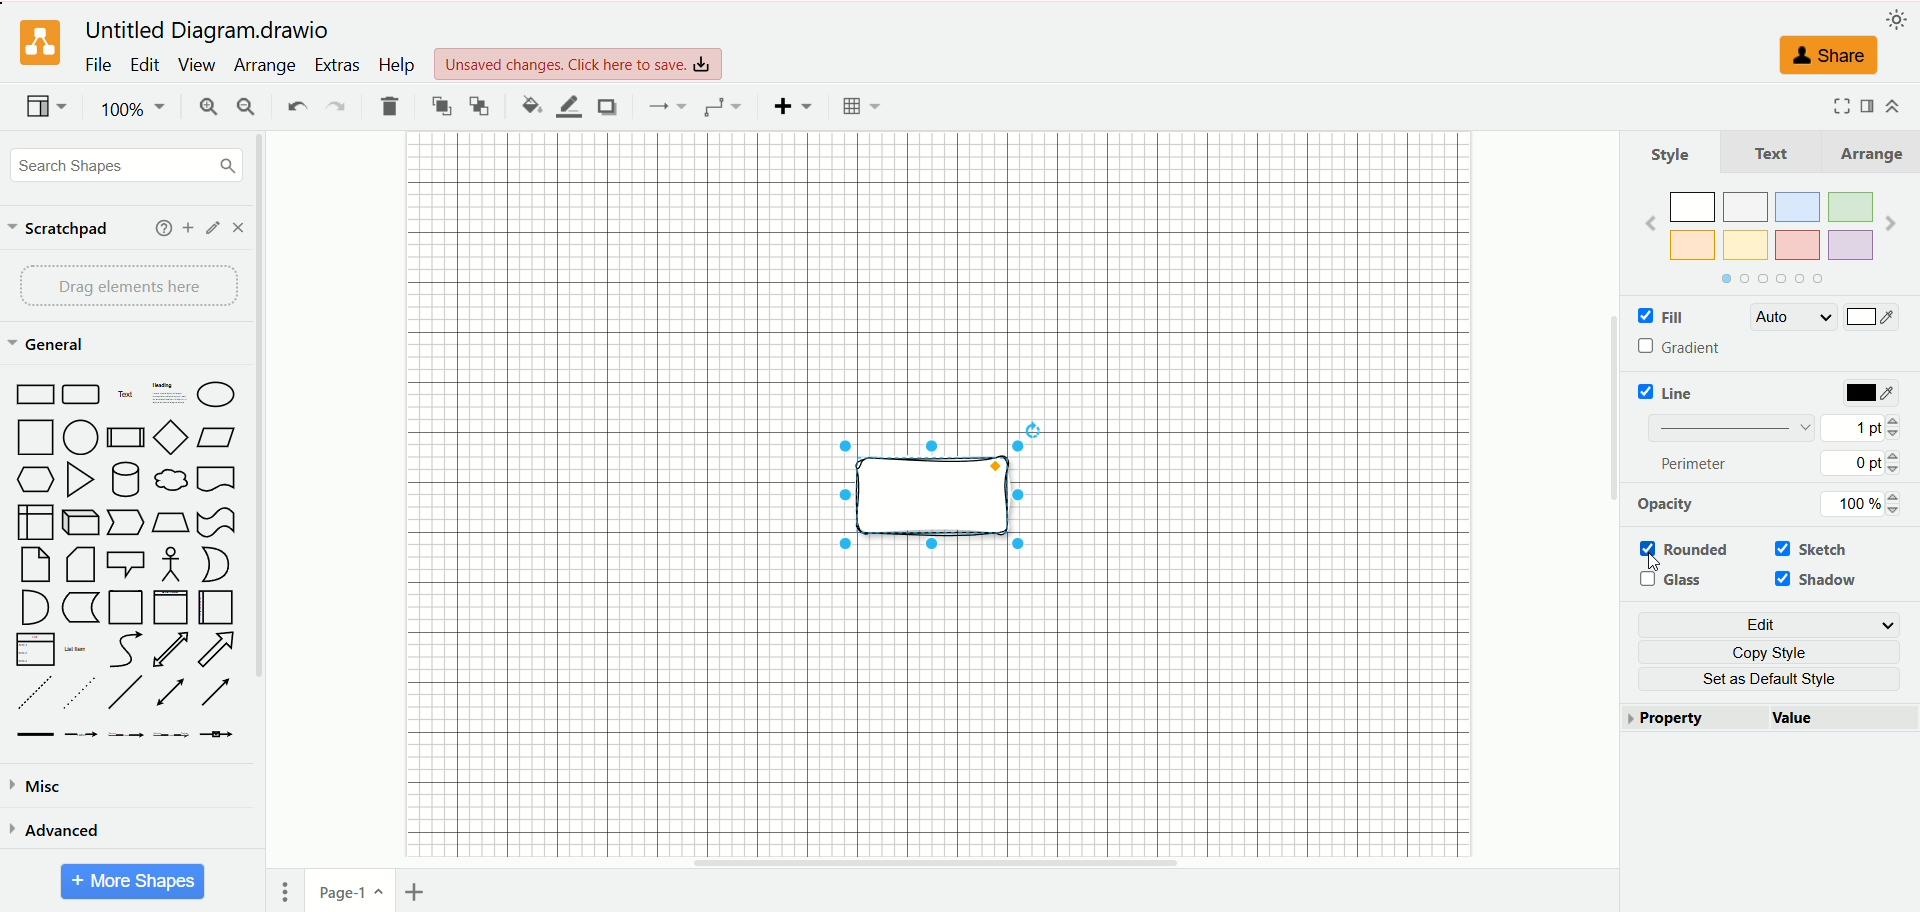  What do you see at coordinates (59, 230) in the screenshot?
I see `scratchpad` at bounding box center [59, 230].